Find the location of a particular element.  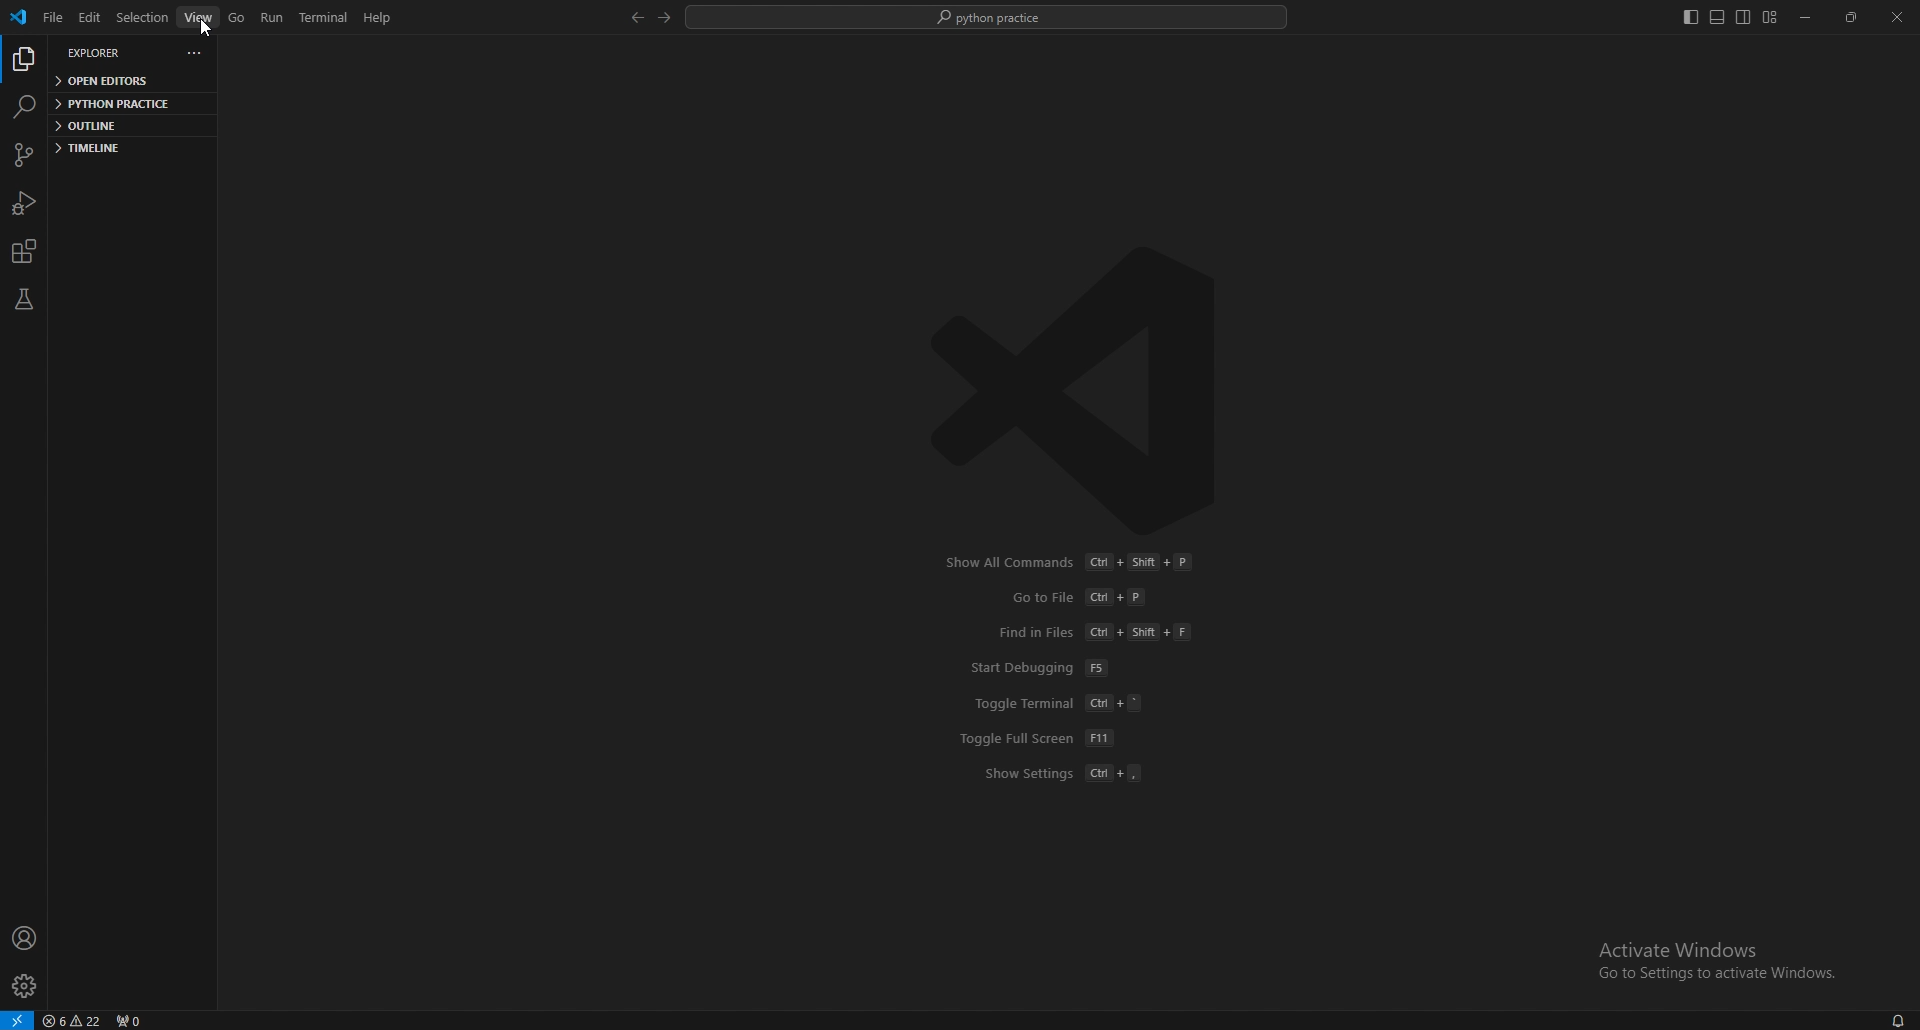

timeline is located at coordinates (120, 148).